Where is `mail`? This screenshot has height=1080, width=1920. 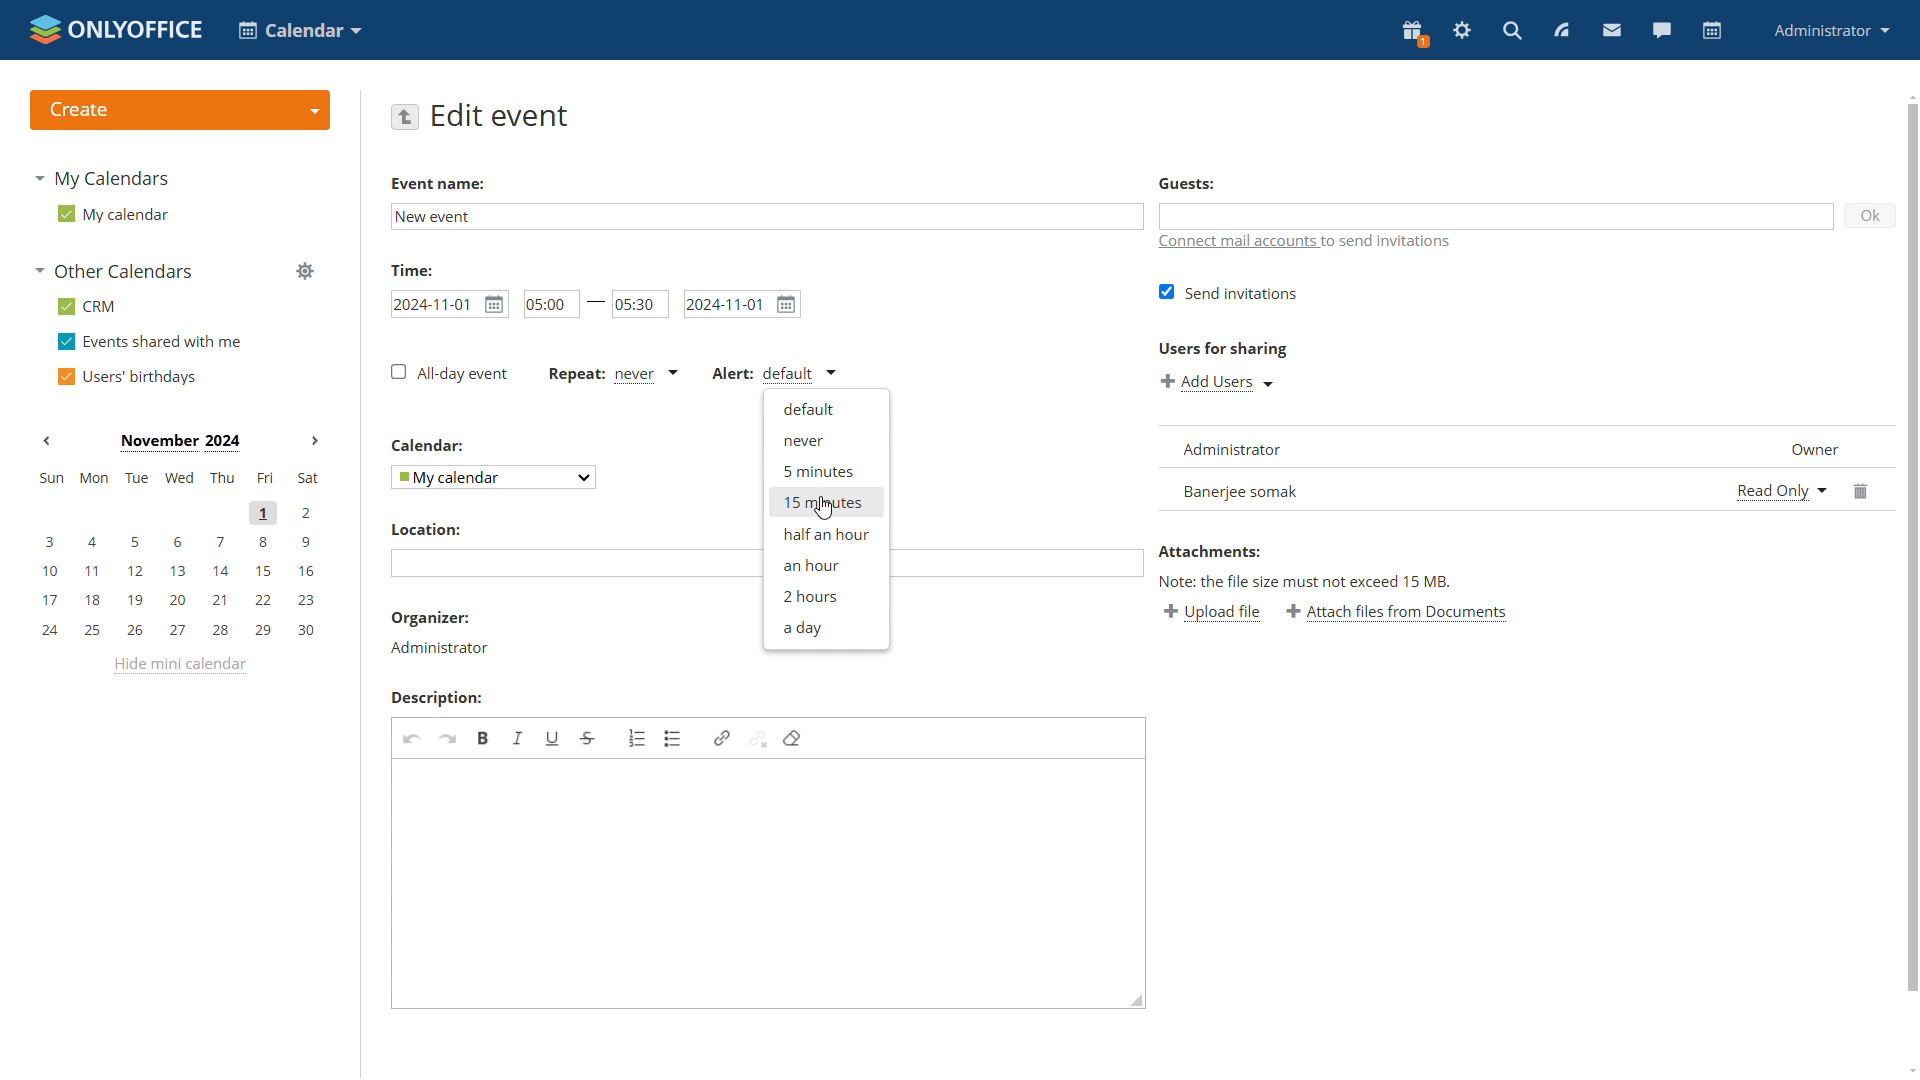
mail is located at coordinates (1610, 30).